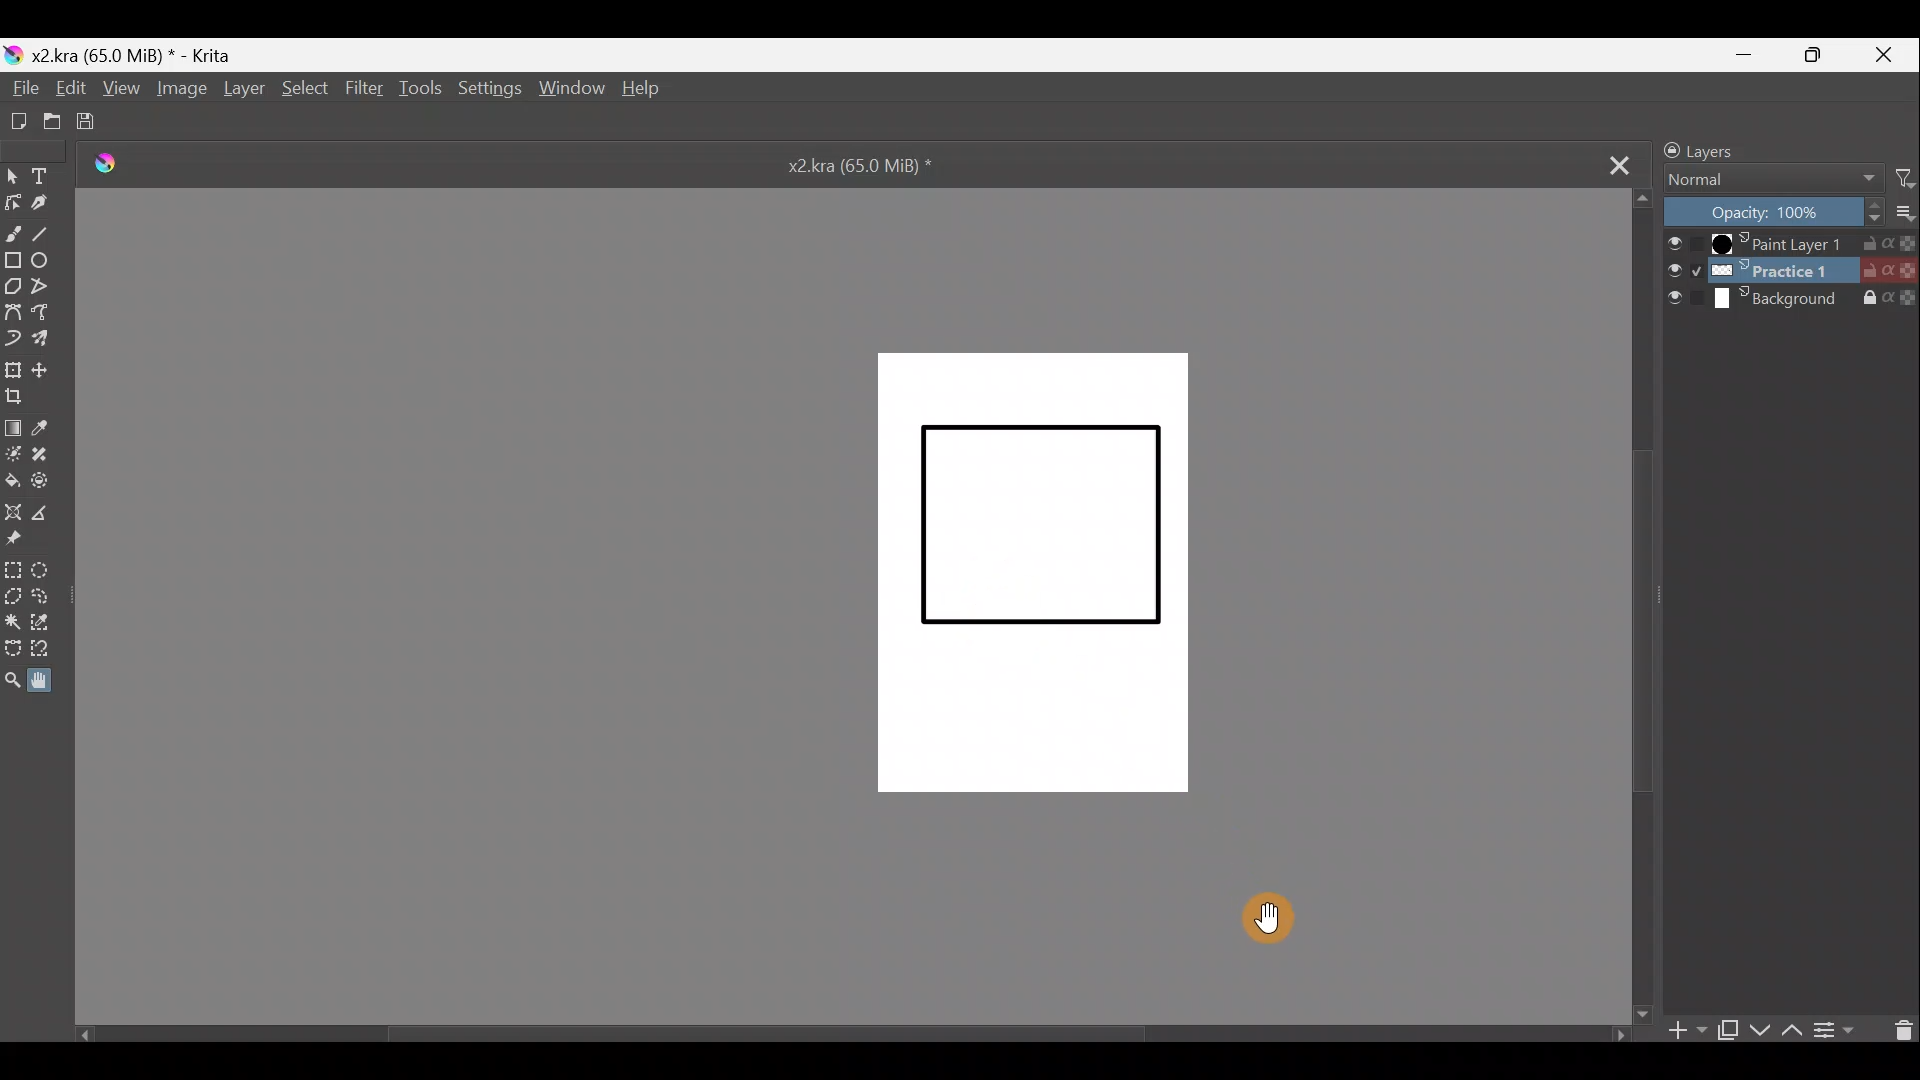  What do you see at coordinates (12, 335) in the screenshot?
I see `Dynamic brush tool` at bounding box center [12, 335].